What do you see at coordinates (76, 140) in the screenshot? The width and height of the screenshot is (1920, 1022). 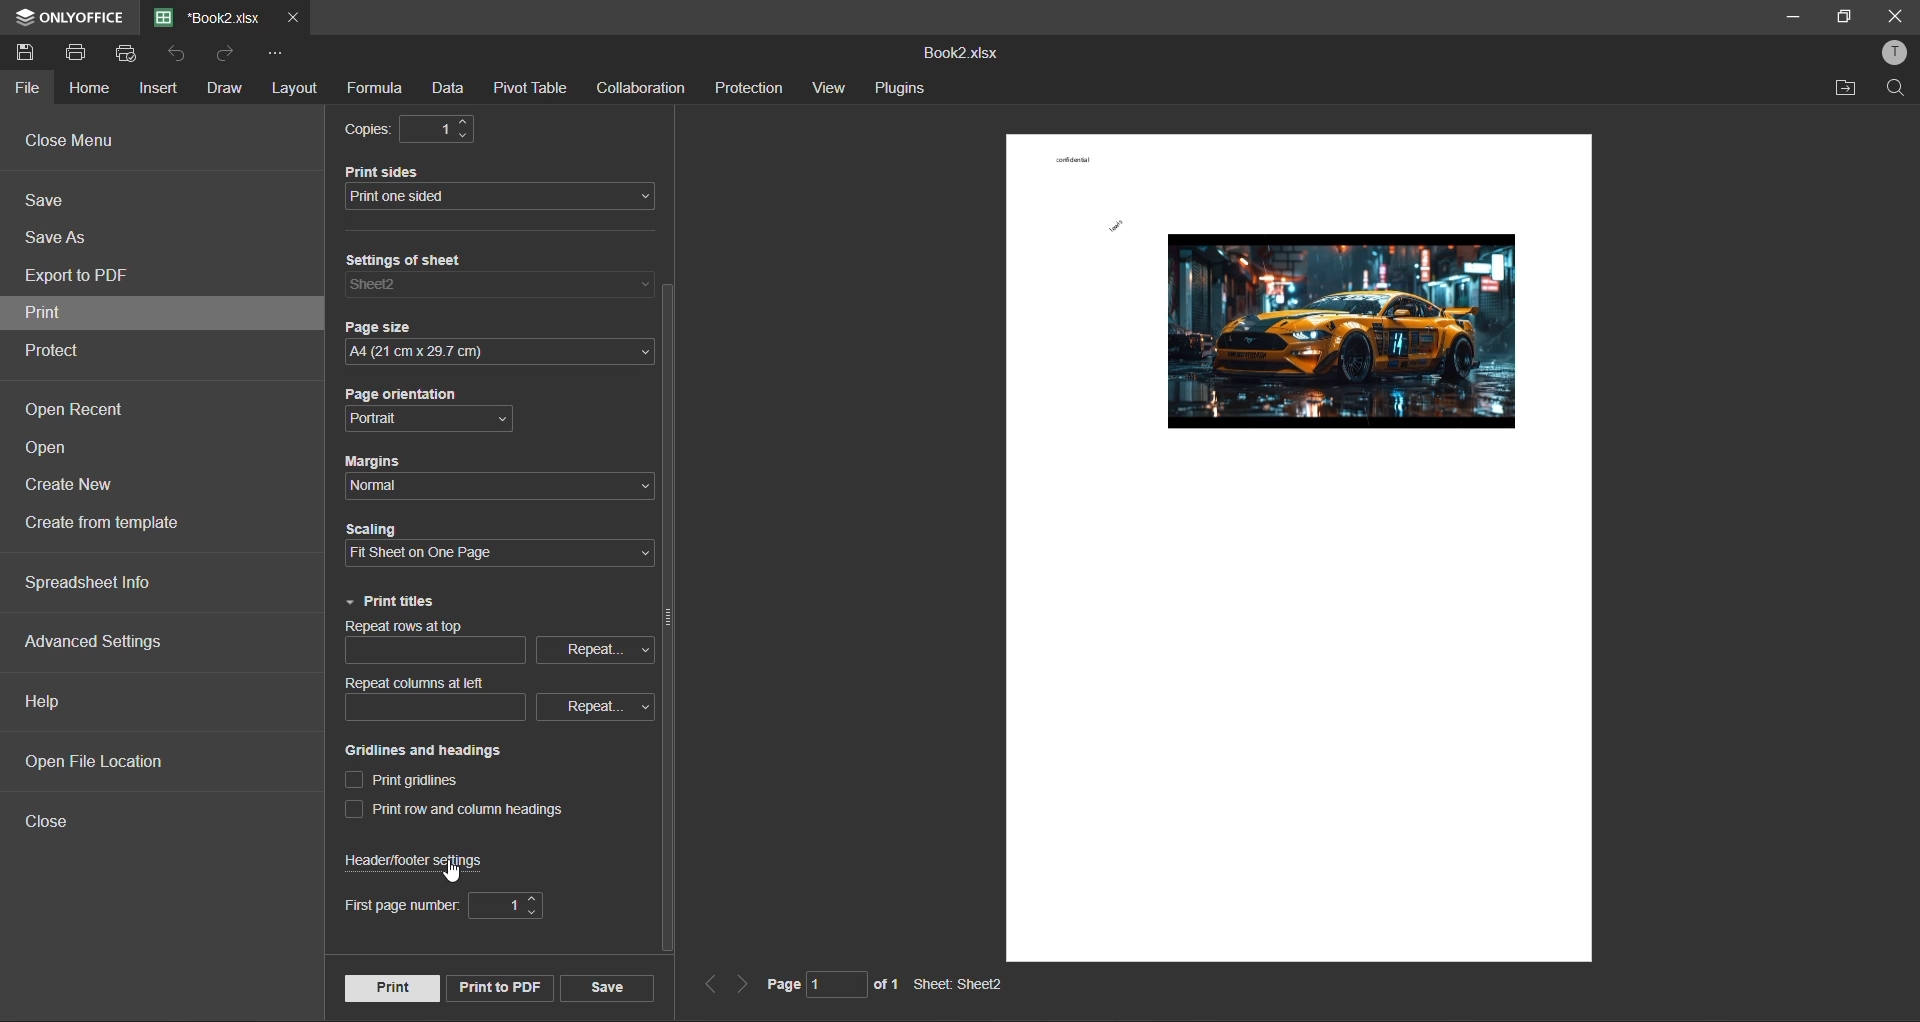 I see `close menu` at bounding box center [76, 140].